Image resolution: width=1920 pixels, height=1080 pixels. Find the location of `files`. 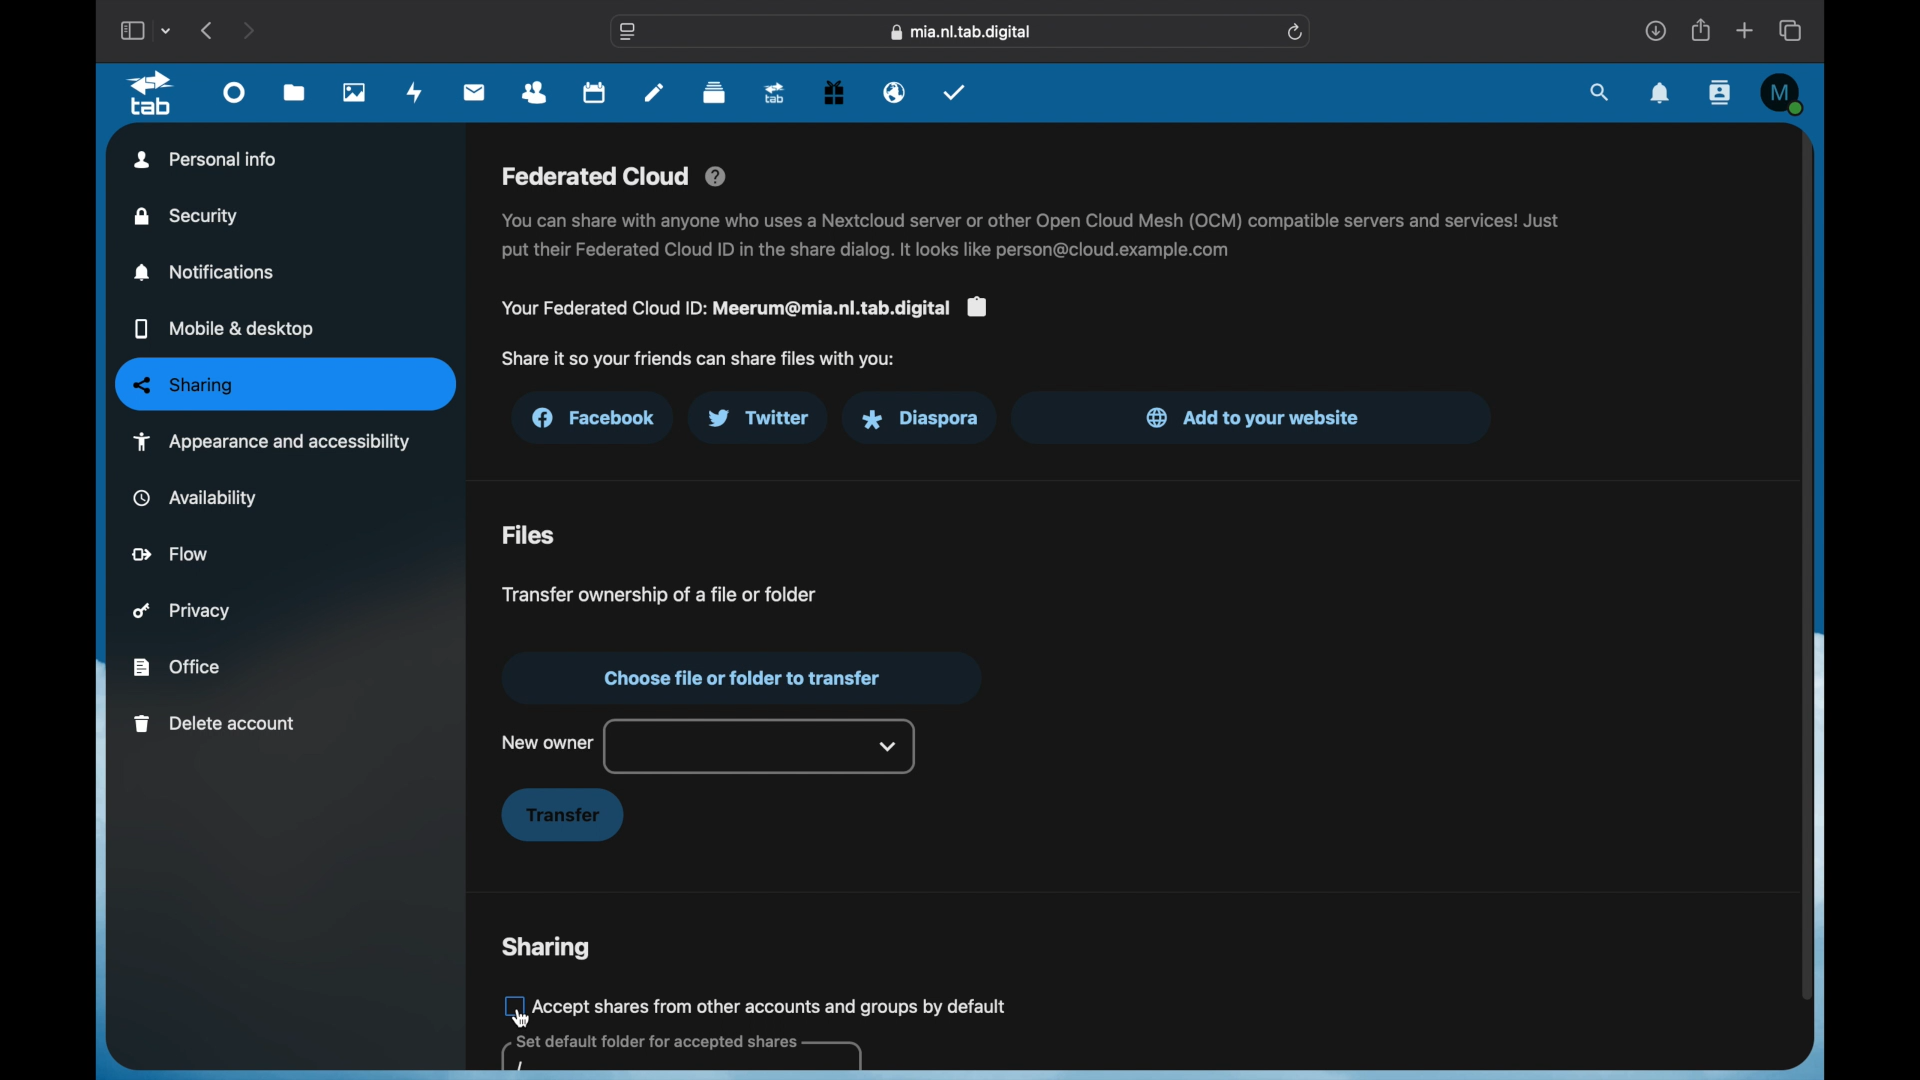

files is located at coordinates (529, 536).